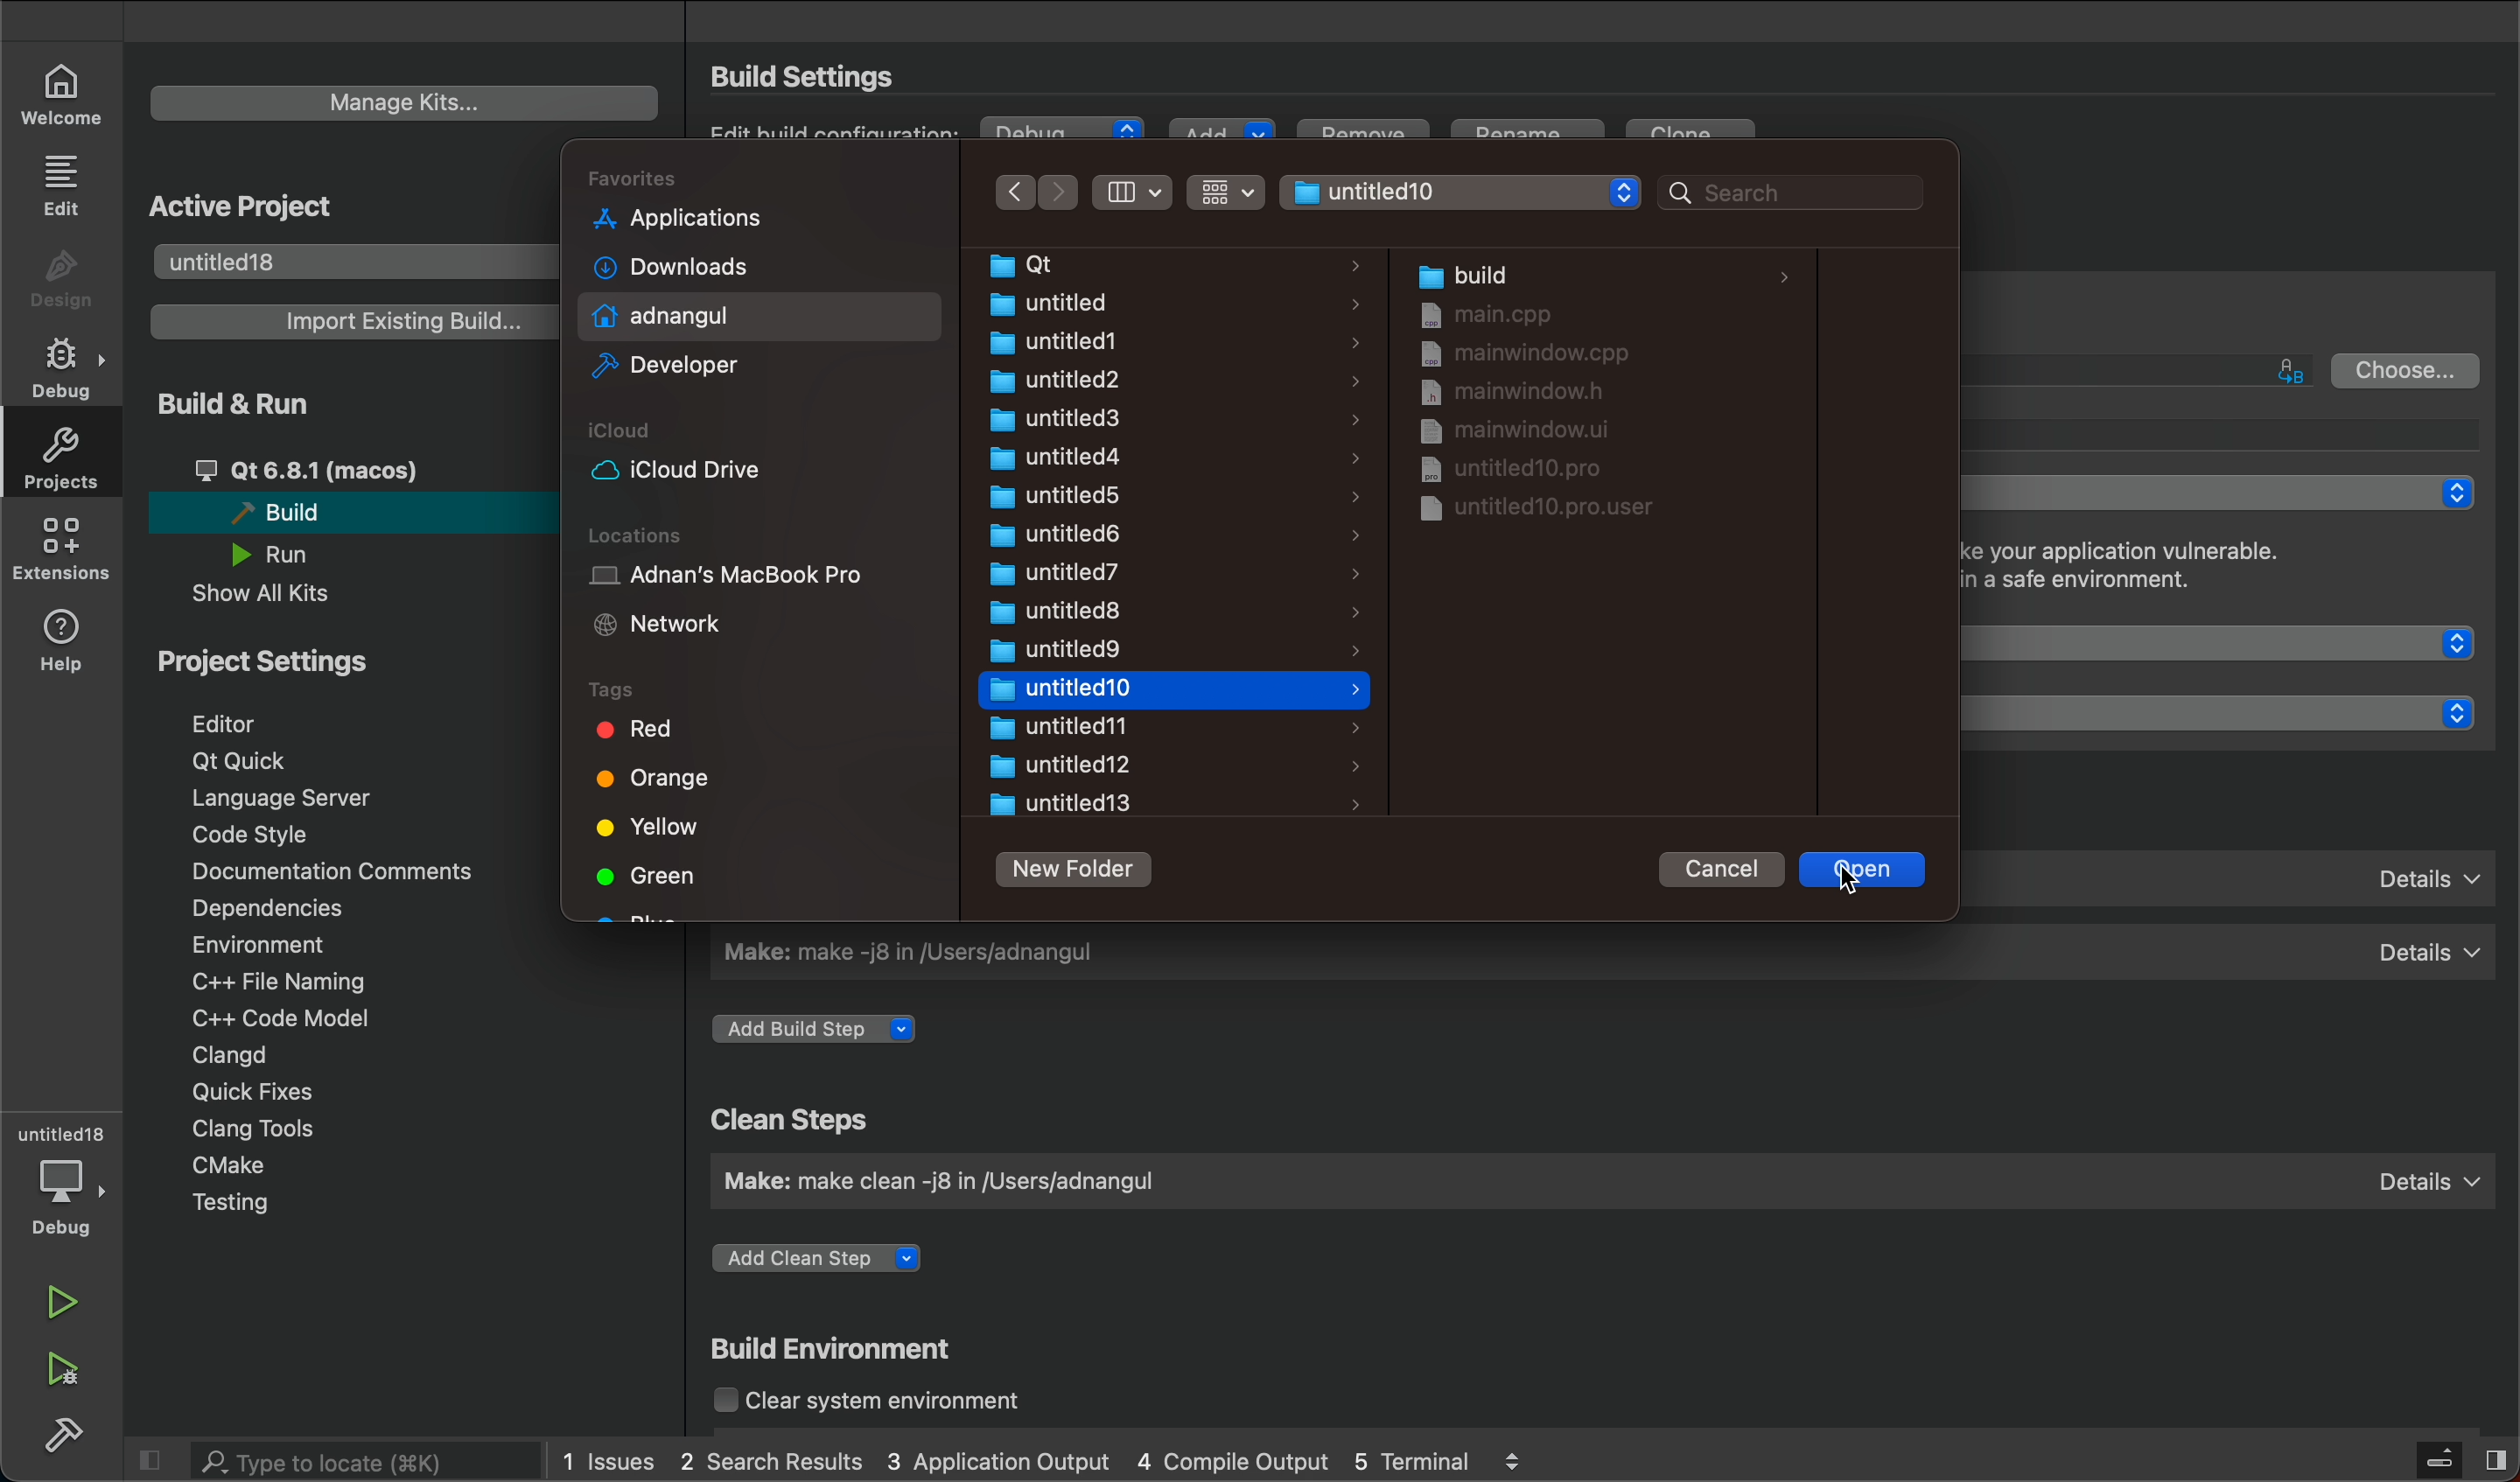 The image size is (2520, 1482). What do you see at coordinates (2424, 1174) in the screenshot?
I see `Details` at bounding box center [2424, 1174].